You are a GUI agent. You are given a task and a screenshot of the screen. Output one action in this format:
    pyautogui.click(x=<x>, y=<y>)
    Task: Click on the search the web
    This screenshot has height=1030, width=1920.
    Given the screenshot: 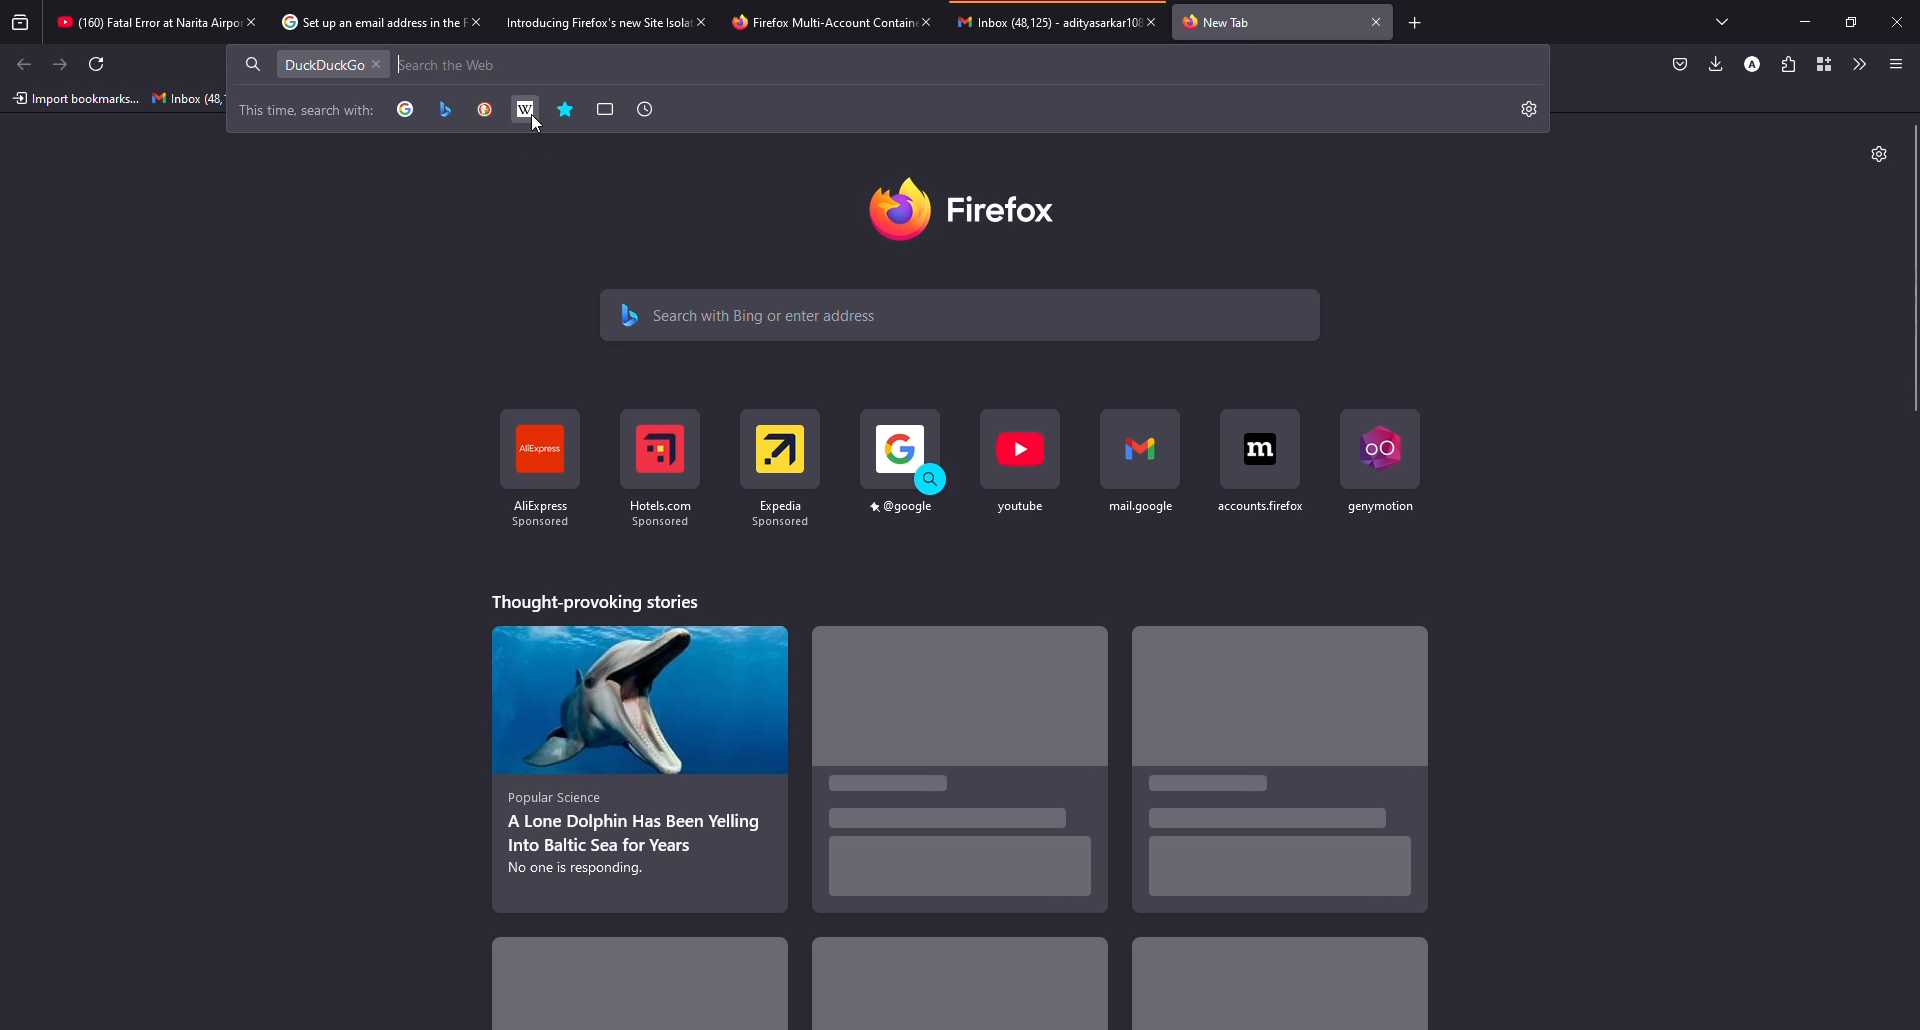 What is the action you would take?
    pyautogui.click(x=454, y=65)
    